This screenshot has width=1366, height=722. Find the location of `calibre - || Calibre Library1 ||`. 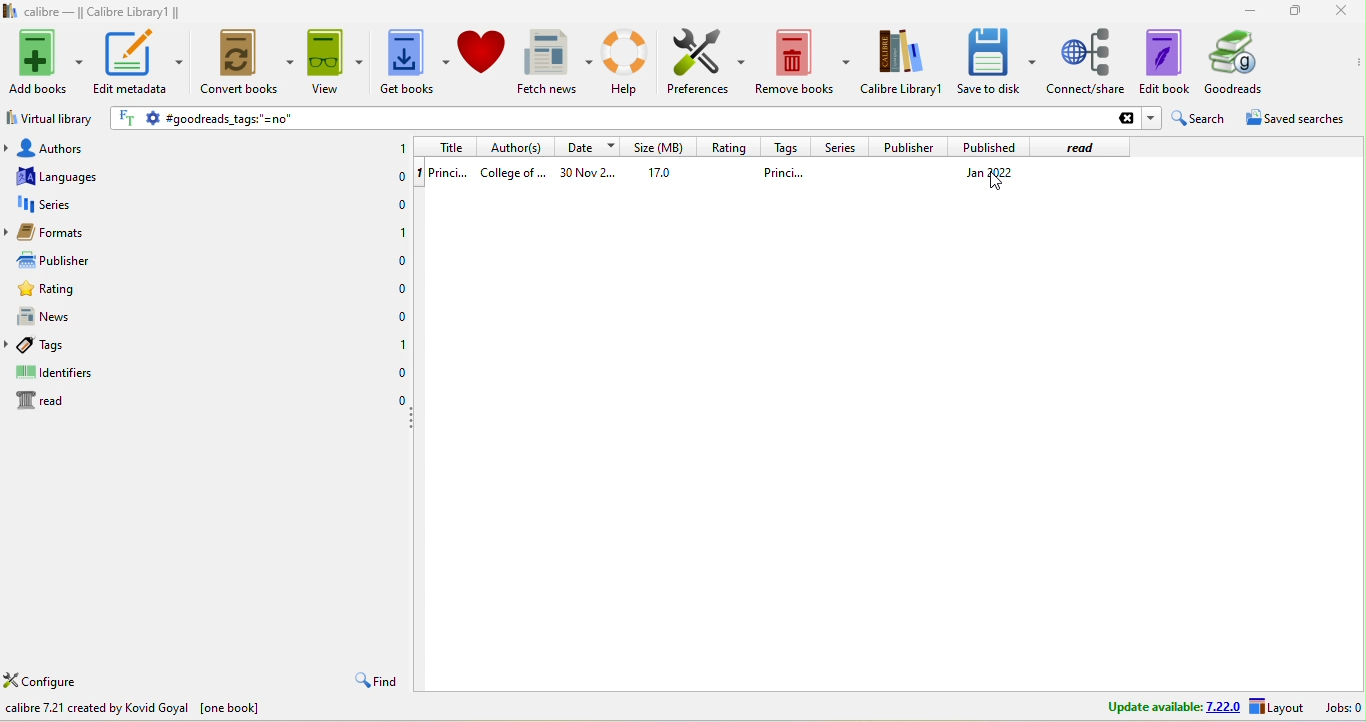

calibre - || Calibre Library1 || is located at coordinates (102, 11).